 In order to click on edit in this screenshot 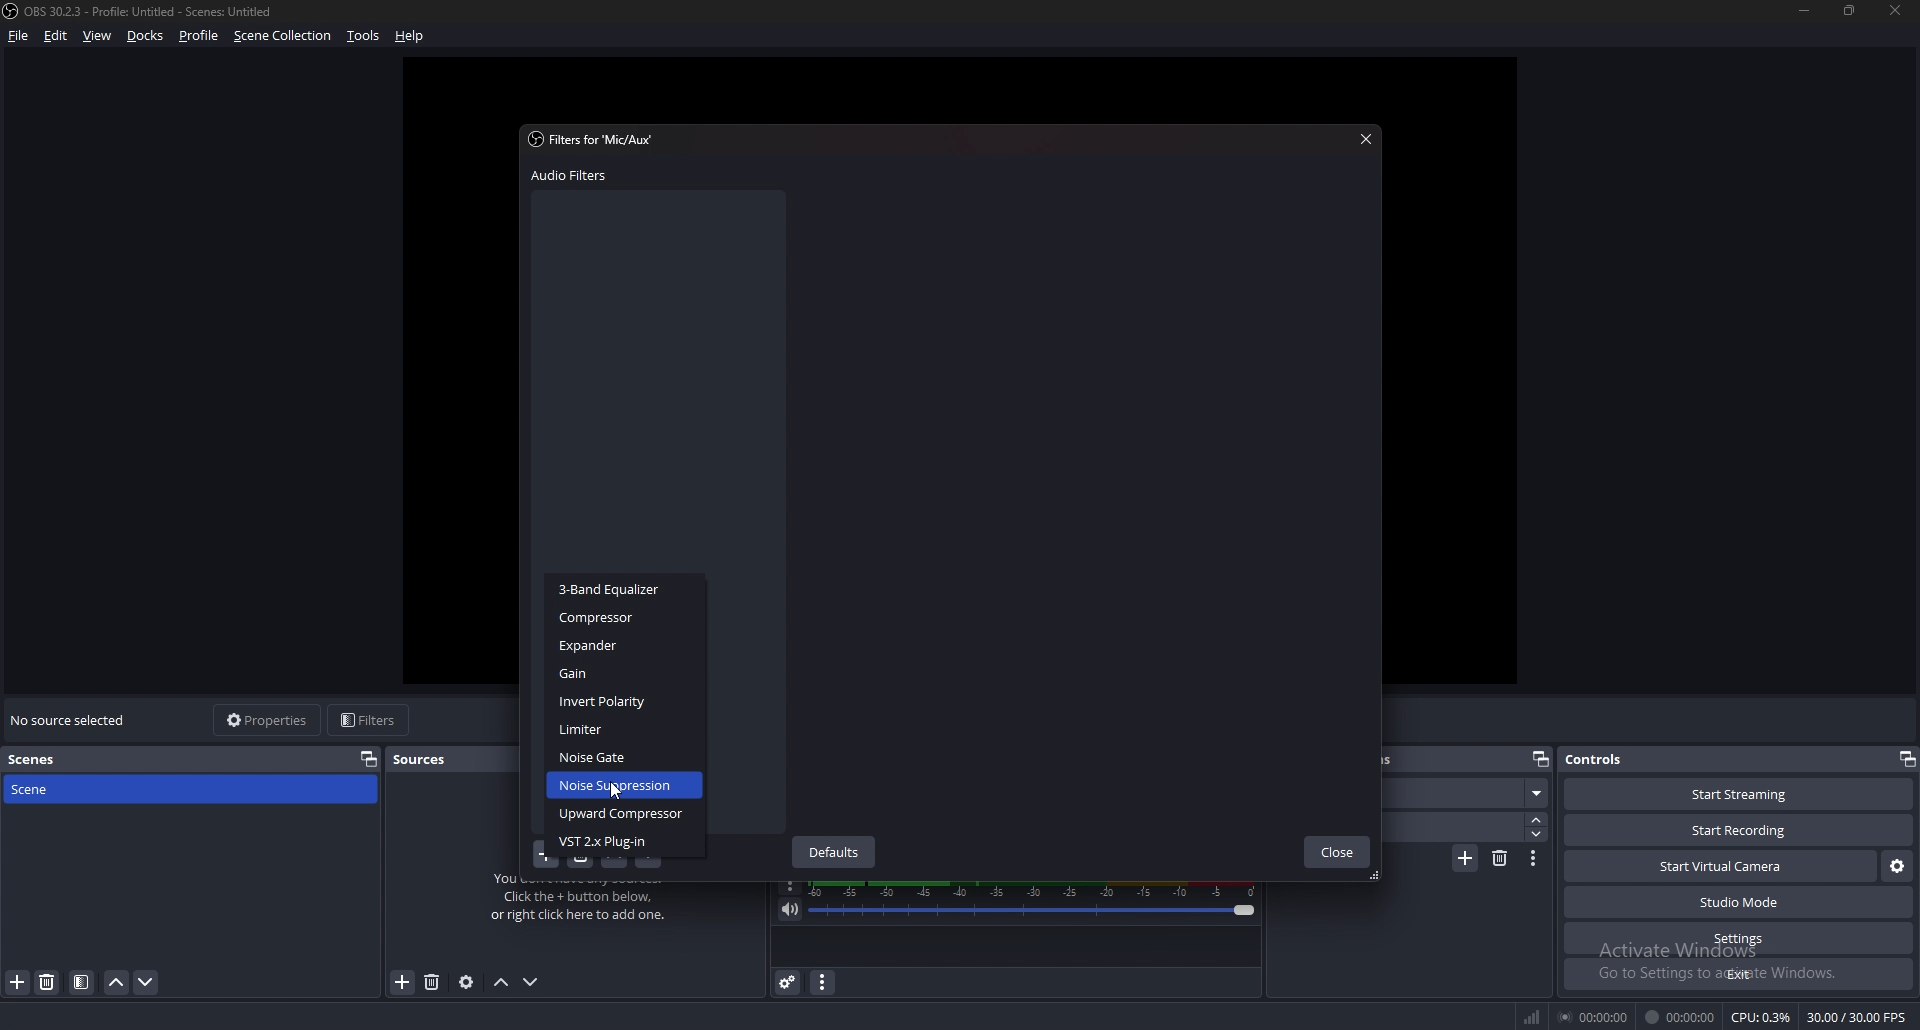, I will do `click(56, 36)`.